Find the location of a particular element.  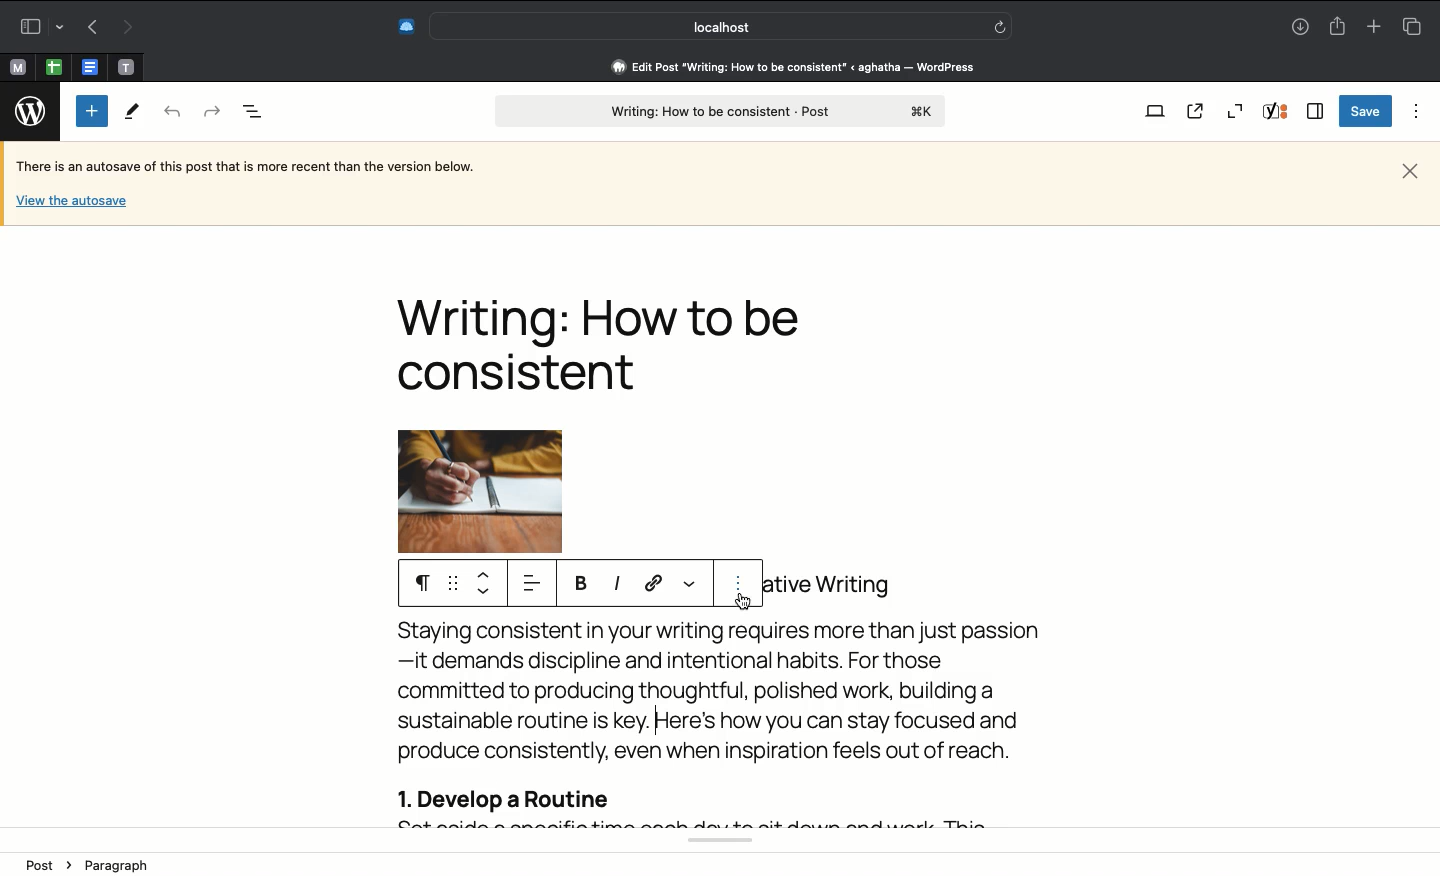

View is located at coordinates (1154, 113).